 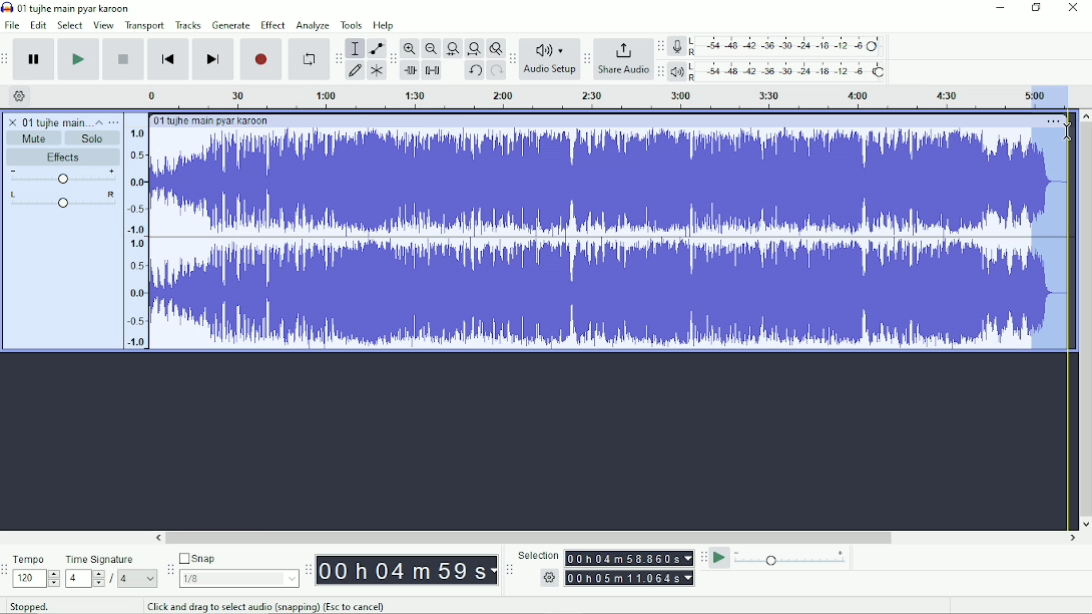 What do you see at coordinates (213, 60) in the screenshot?
I see `Skip to end` at bounding box center [213, 60].